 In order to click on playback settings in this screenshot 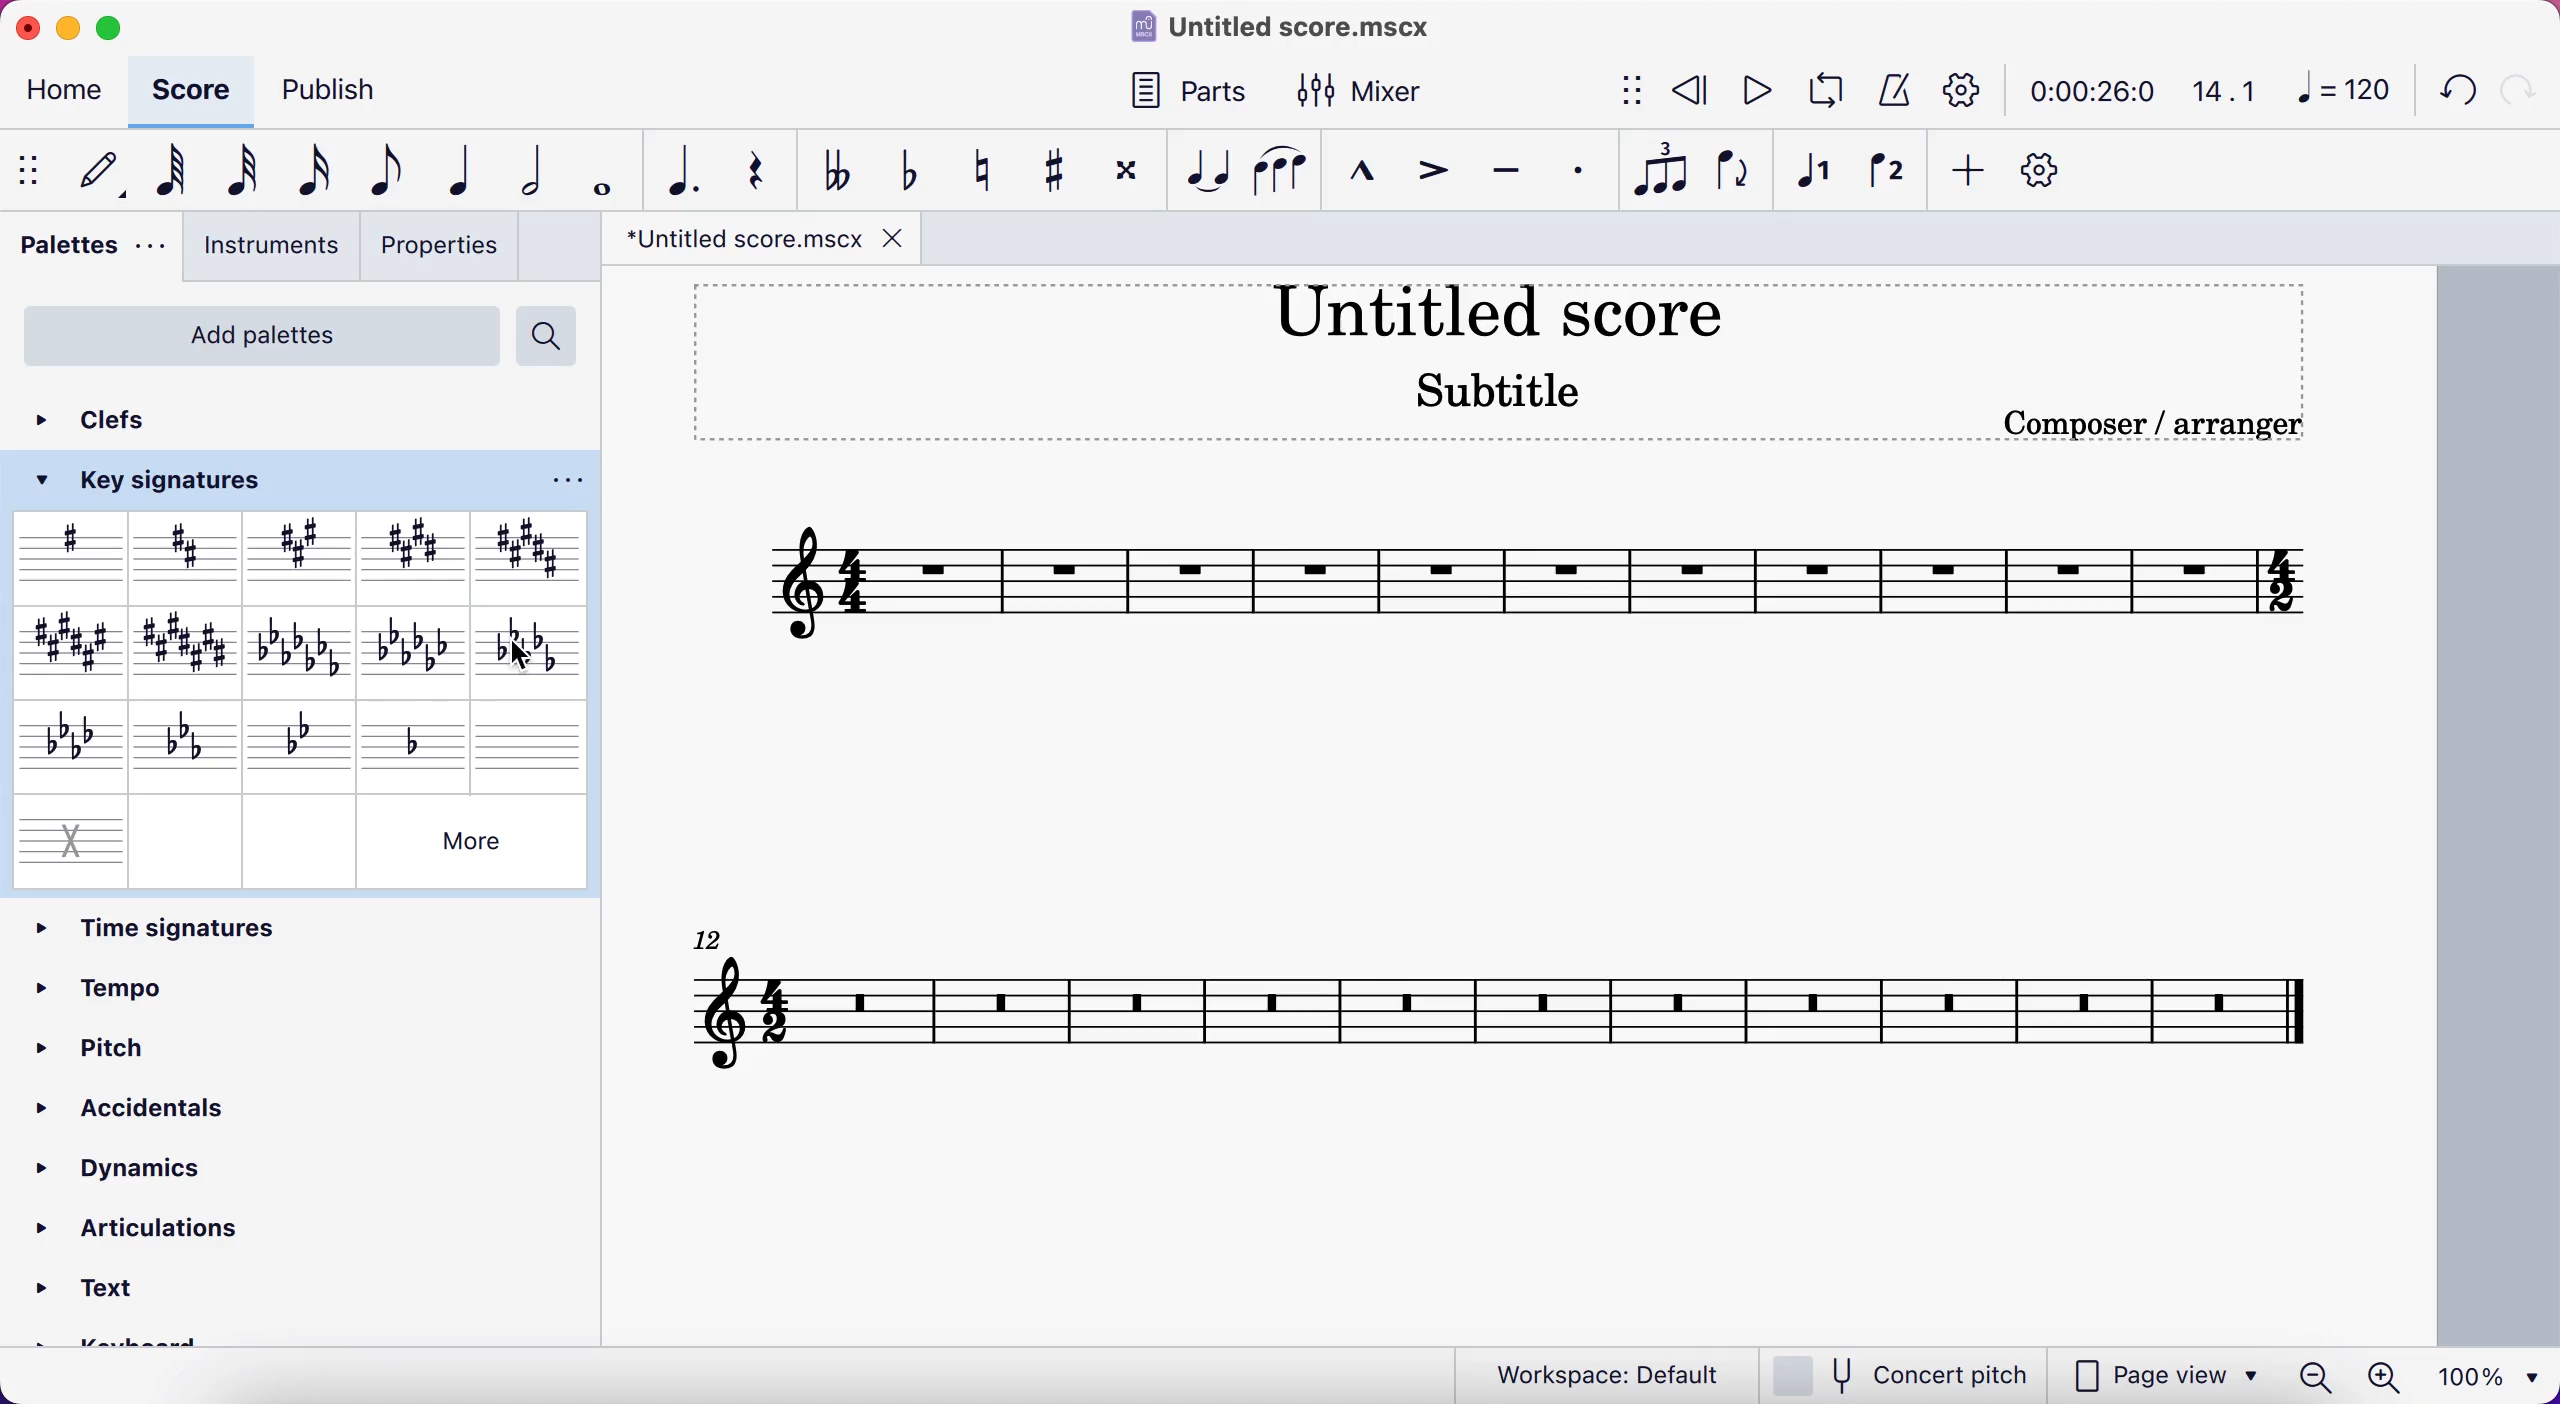, I will do `click(1957, 92)`.